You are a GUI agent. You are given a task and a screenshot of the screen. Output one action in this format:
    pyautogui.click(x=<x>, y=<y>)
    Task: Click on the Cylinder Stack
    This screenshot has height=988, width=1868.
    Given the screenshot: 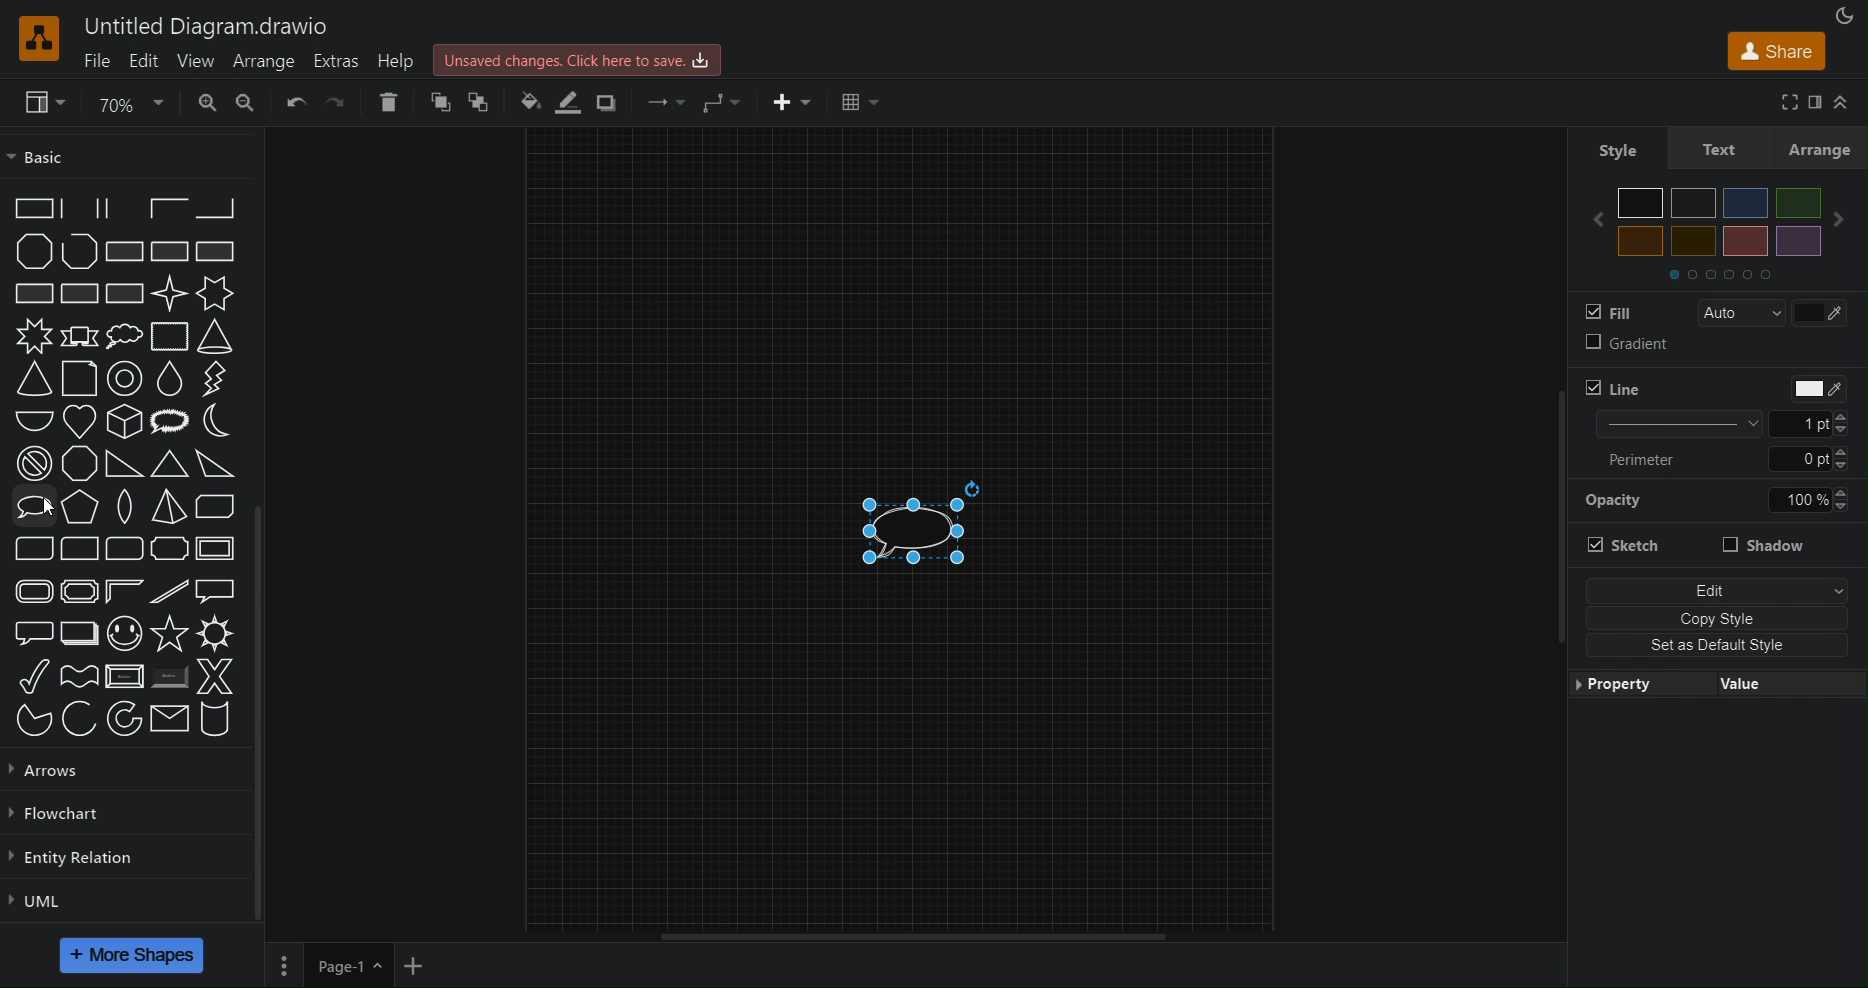 What is the action you would take?
    pyautogui.click(x=215, y=718)
    